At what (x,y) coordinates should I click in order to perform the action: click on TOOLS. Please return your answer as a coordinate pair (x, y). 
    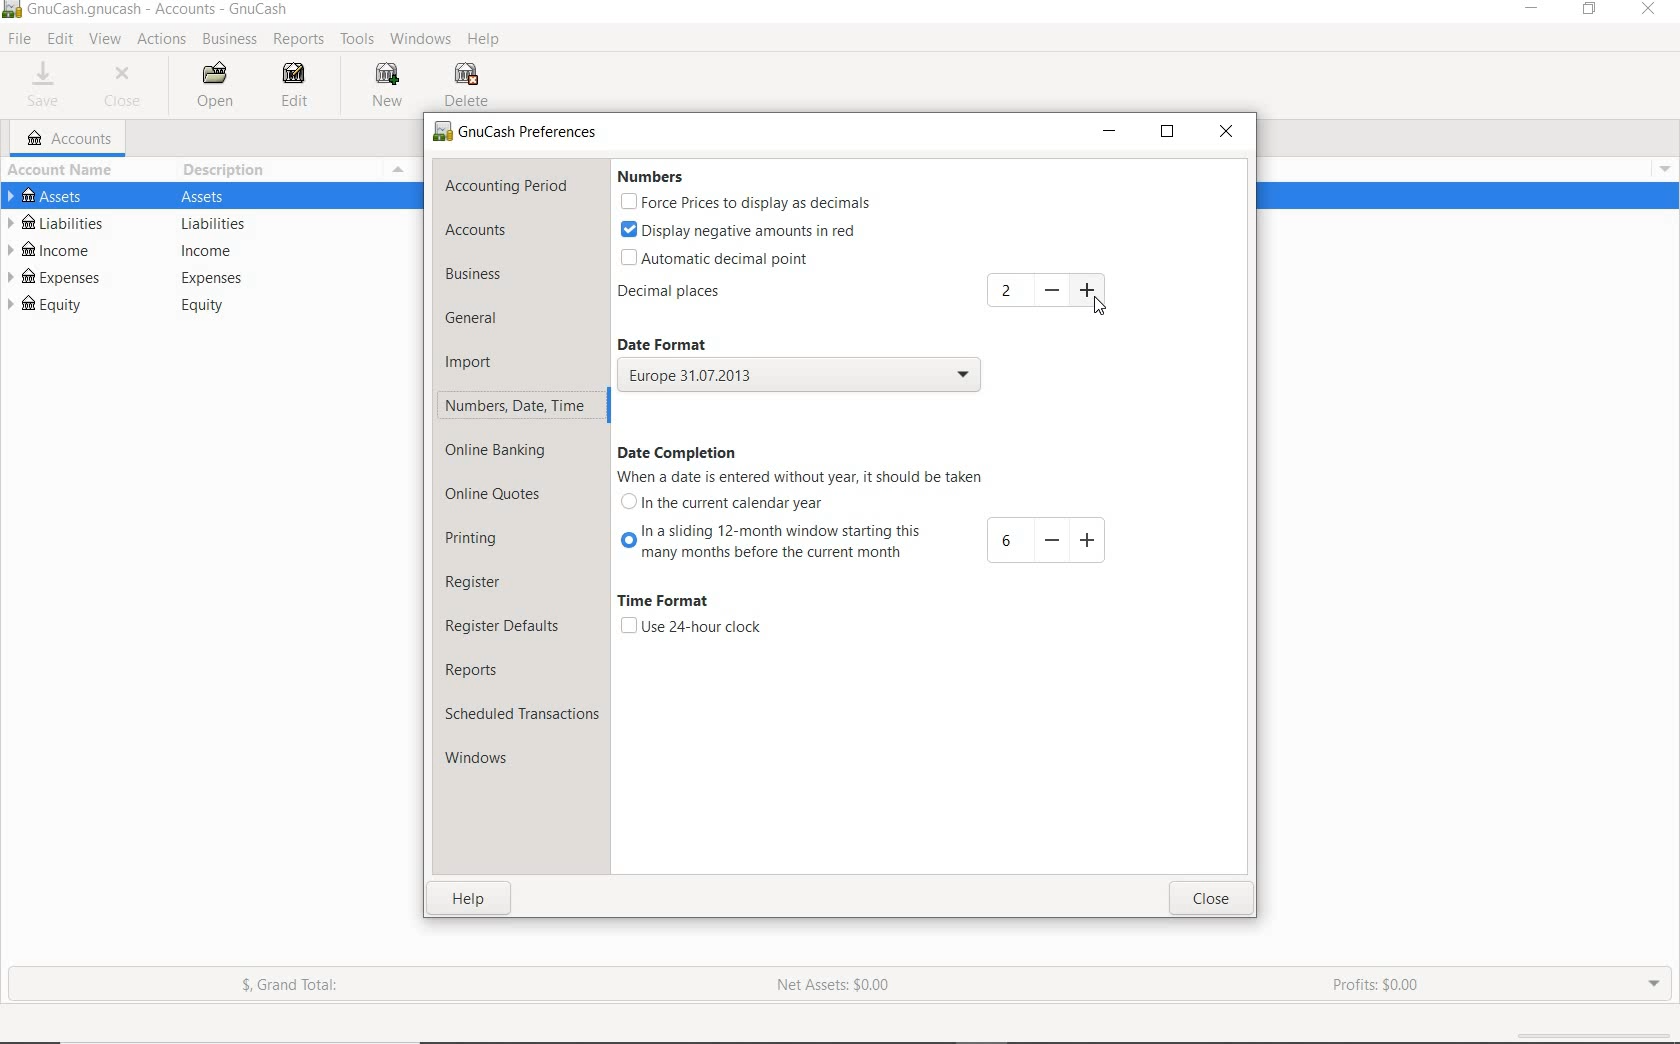
    Looking at the image, I should click on (360, 40).